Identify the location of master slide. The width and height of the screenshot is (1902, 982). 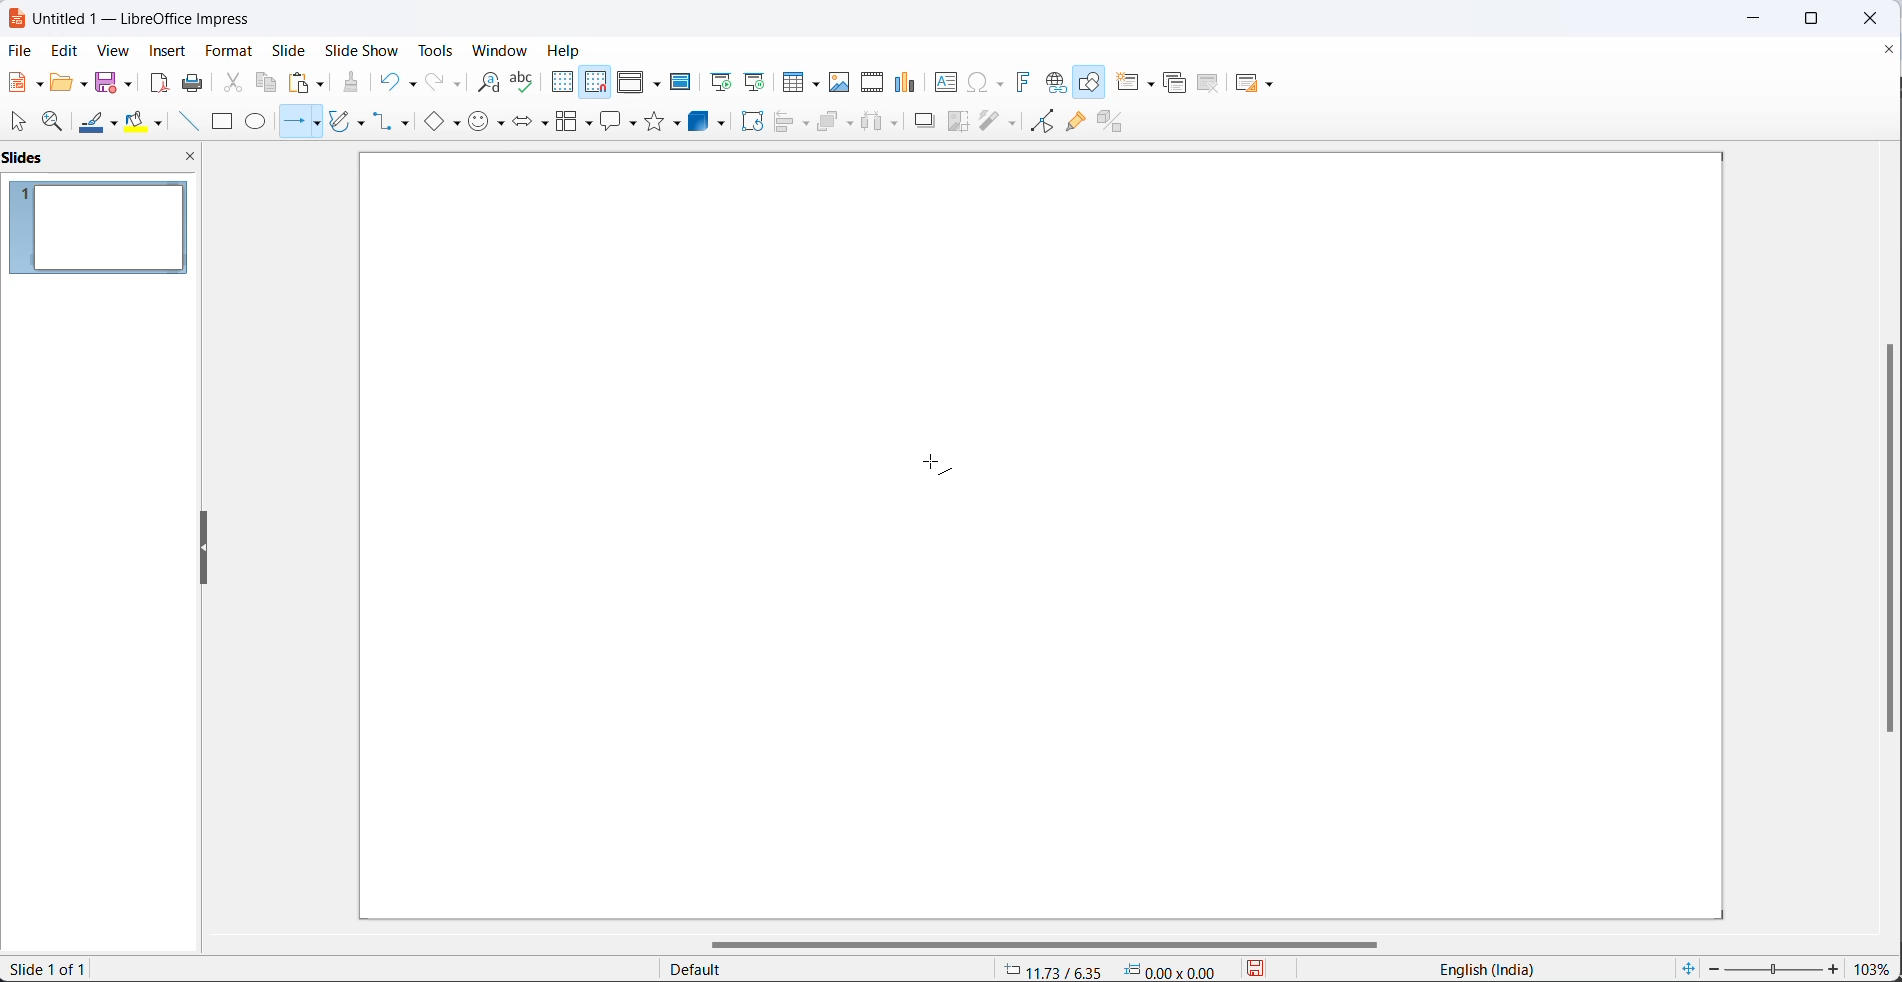
(682, 83).